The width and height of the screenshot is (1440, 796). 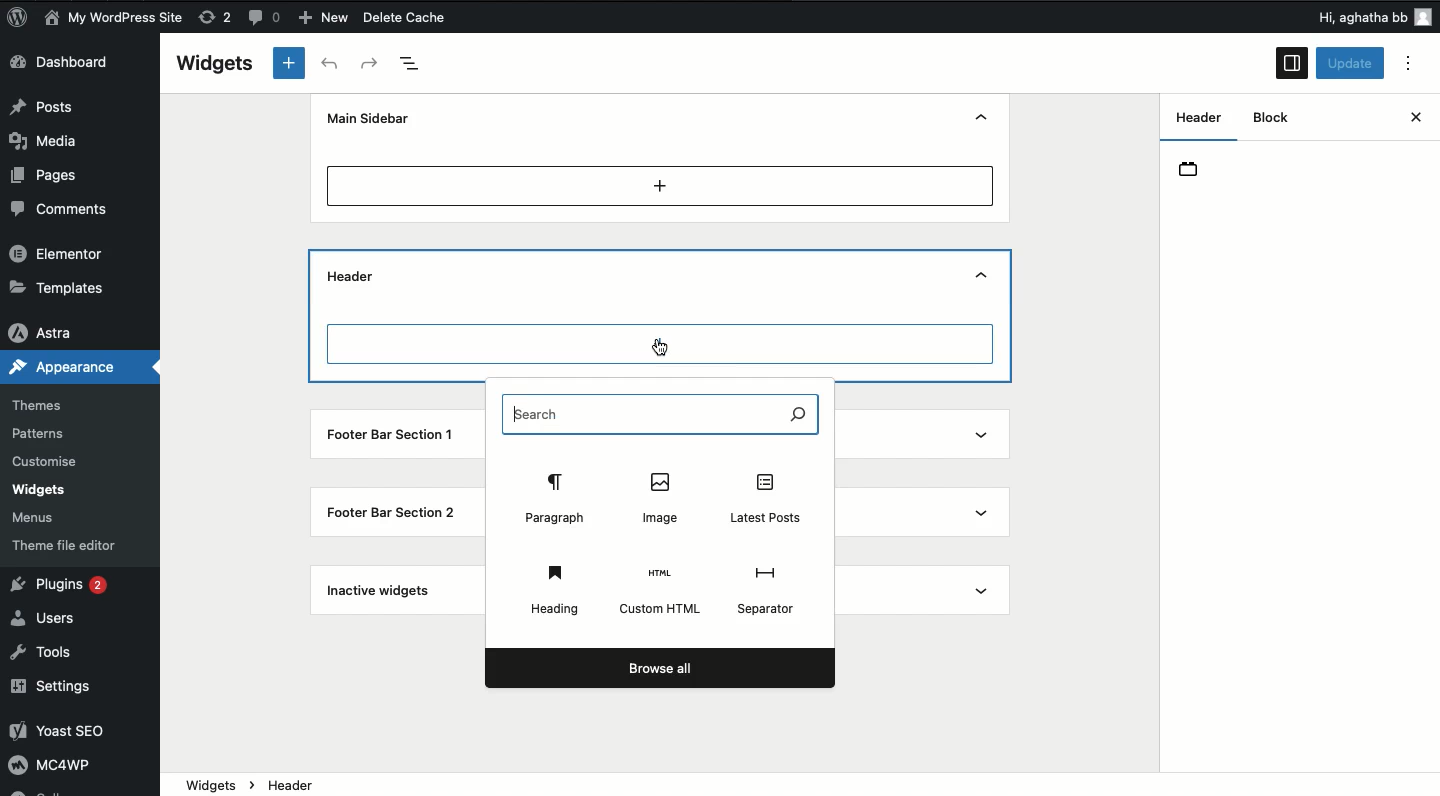 What do you see at coordinates (215, 63) in the screenshot?
I see `Widgets` at bounding box center [215, 63].